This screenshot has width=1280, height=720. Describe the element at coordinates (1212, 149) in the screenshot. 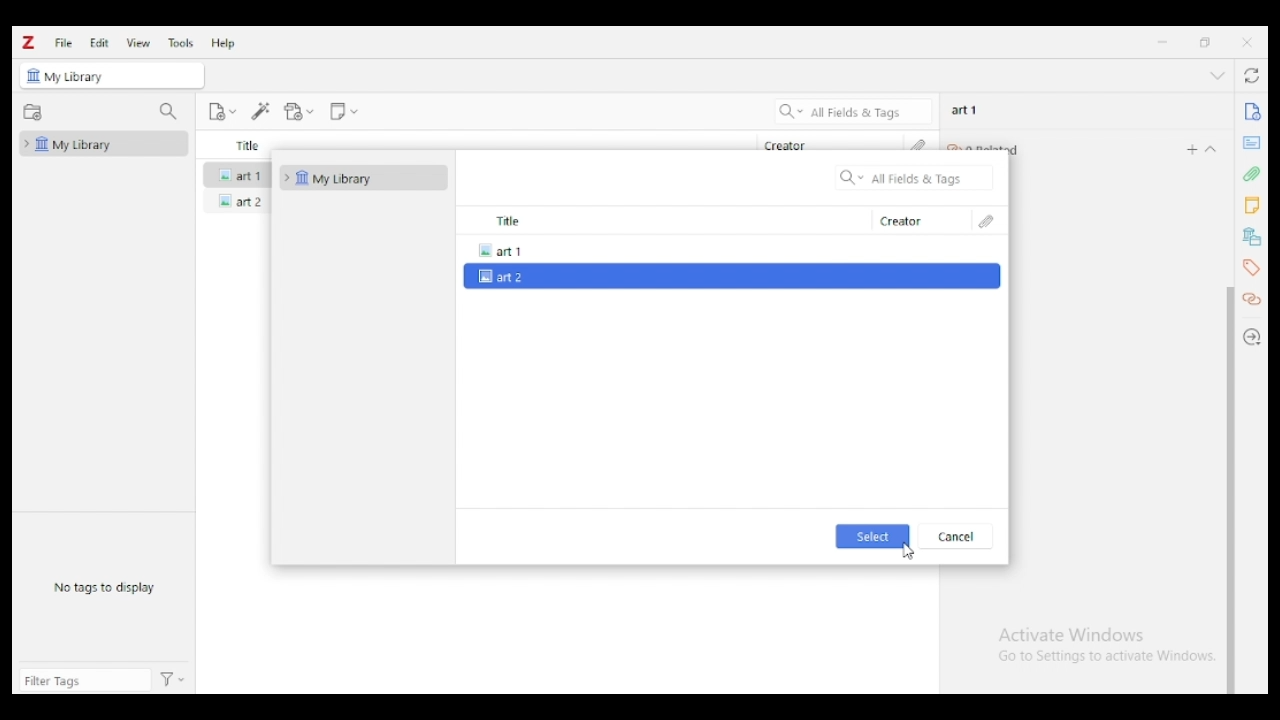

I see `collapse section` at that location.